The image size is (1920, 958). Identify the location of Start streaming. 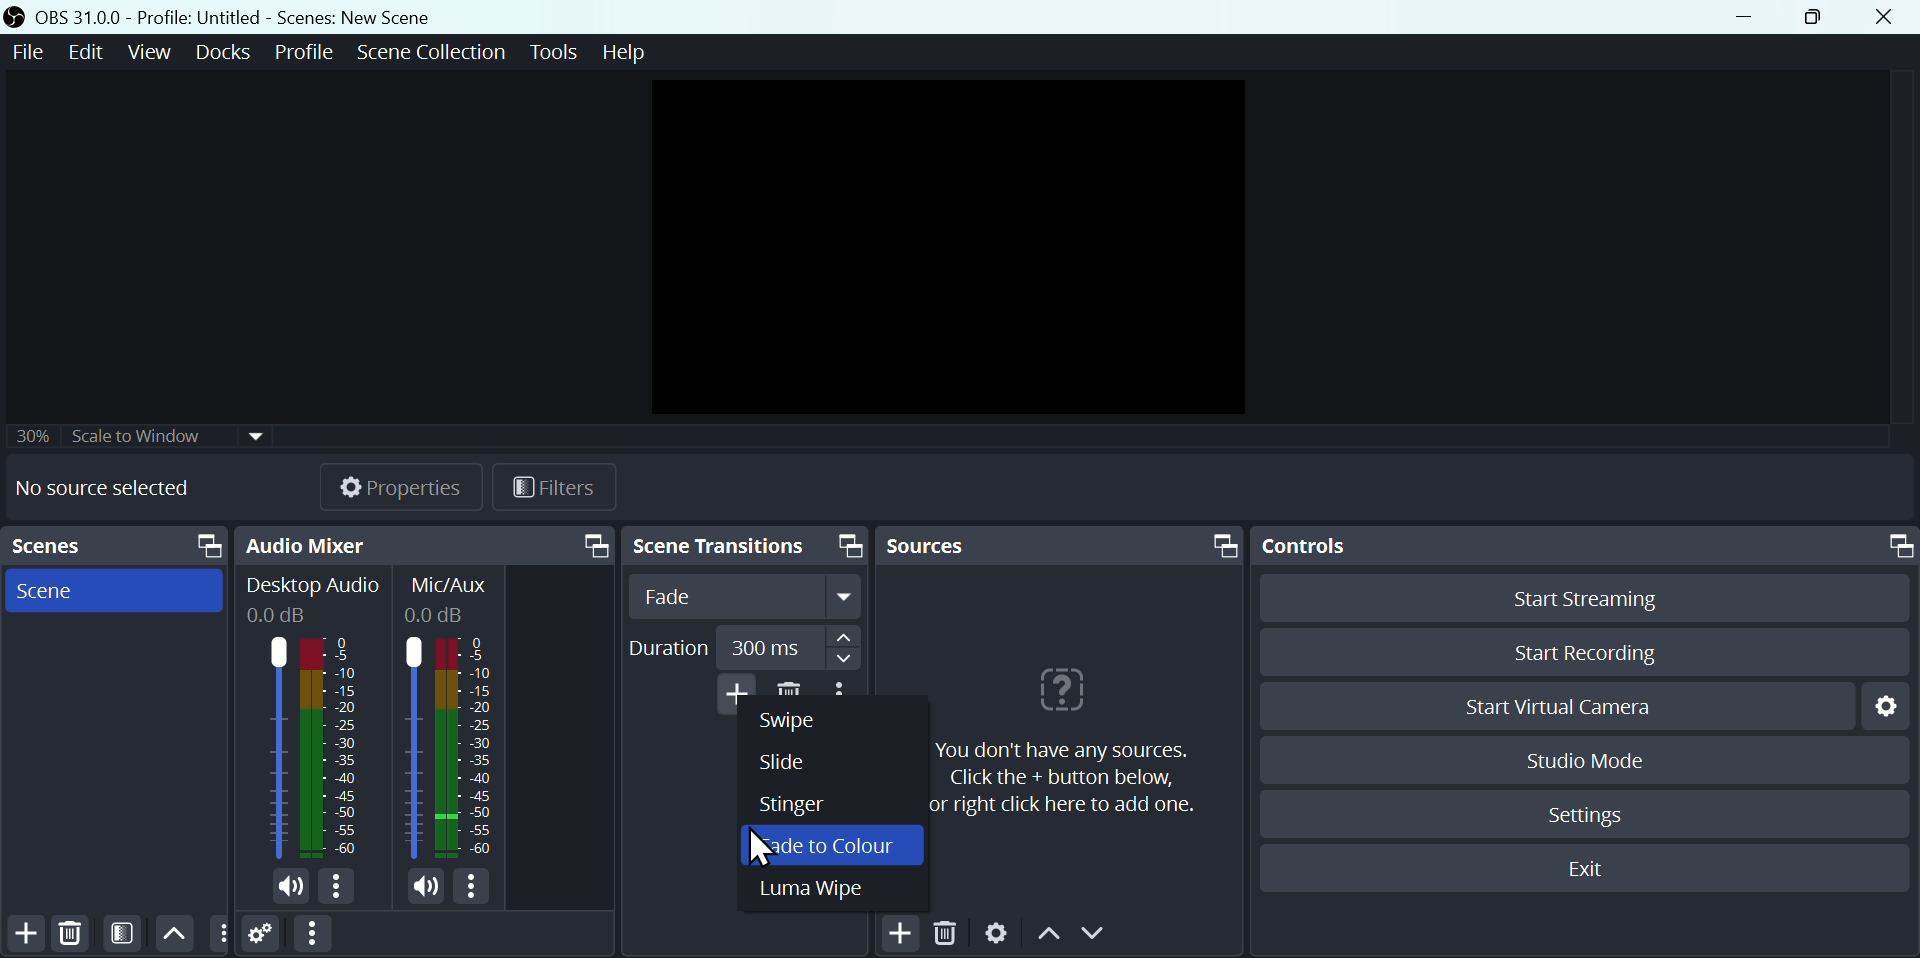
(1577, 596).